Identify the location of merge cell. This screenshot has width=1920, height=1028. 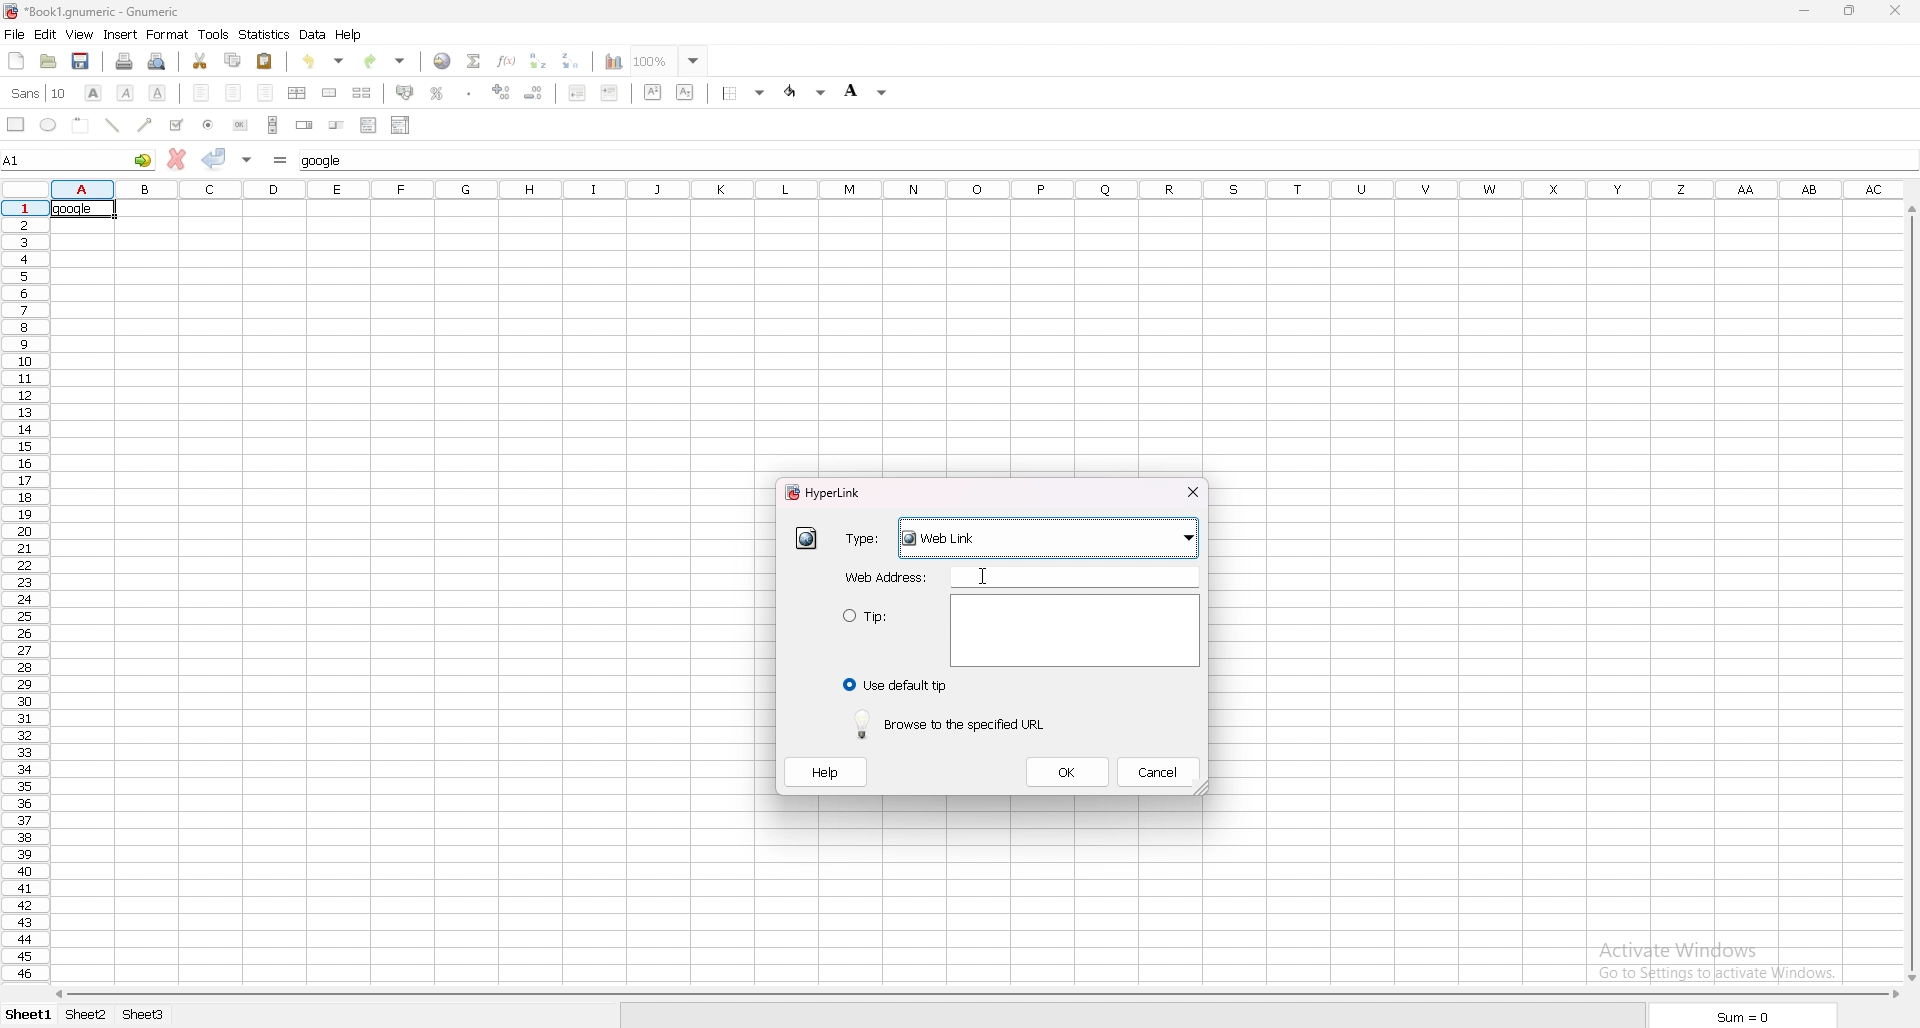
(331, 93).